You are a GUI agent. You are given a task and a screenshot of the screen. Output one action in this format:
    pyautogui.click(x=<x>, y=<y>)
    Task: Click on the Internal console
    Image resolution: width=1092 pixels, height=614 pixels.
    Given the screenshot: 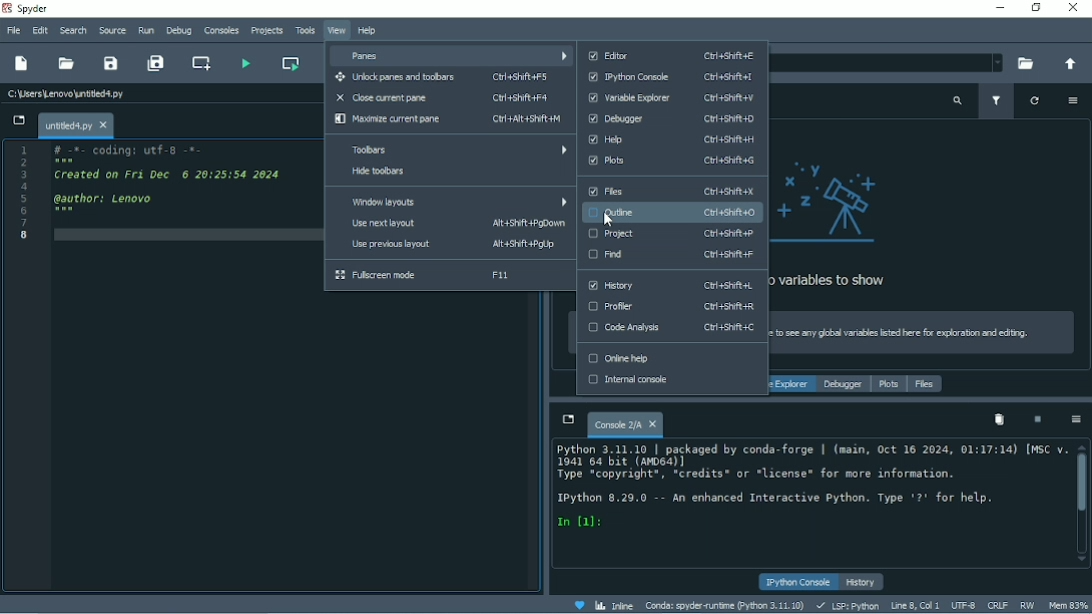 What is the action you would take?
    pyautogui.click(x=671, y=382)
    